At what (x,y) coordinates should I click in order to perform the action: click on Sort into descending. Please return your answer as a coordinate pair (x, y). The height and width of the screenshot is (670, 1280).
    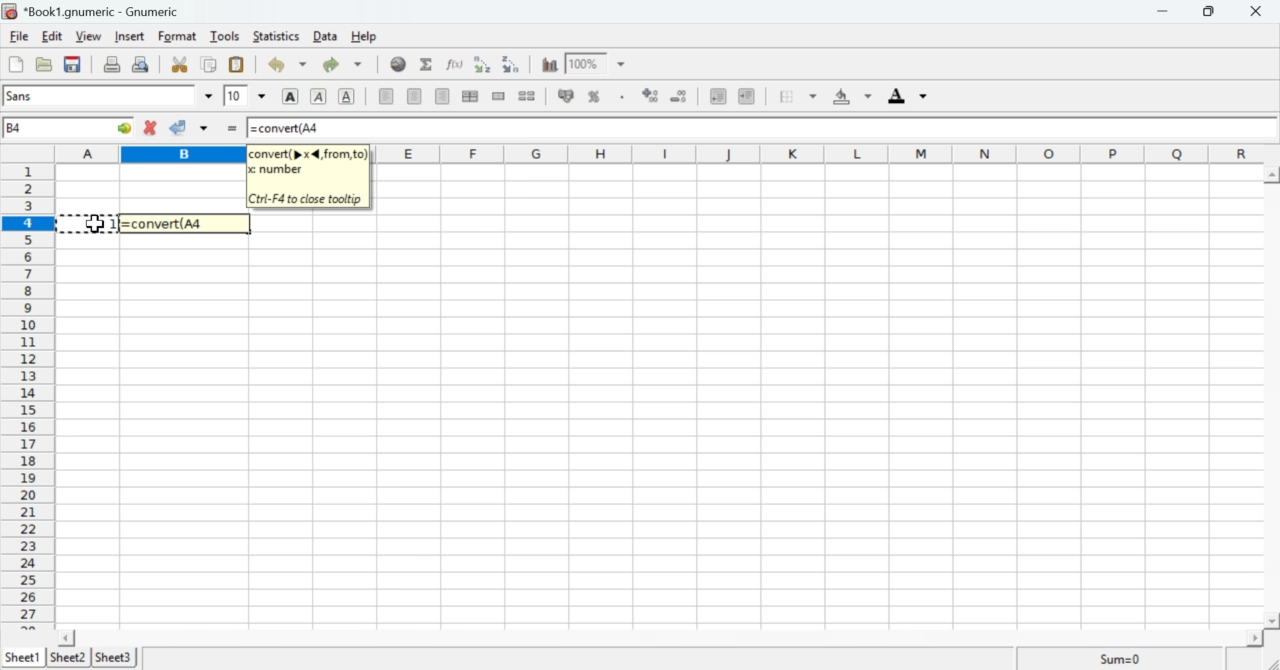
    Looking at the image, I should click on (511, 64).